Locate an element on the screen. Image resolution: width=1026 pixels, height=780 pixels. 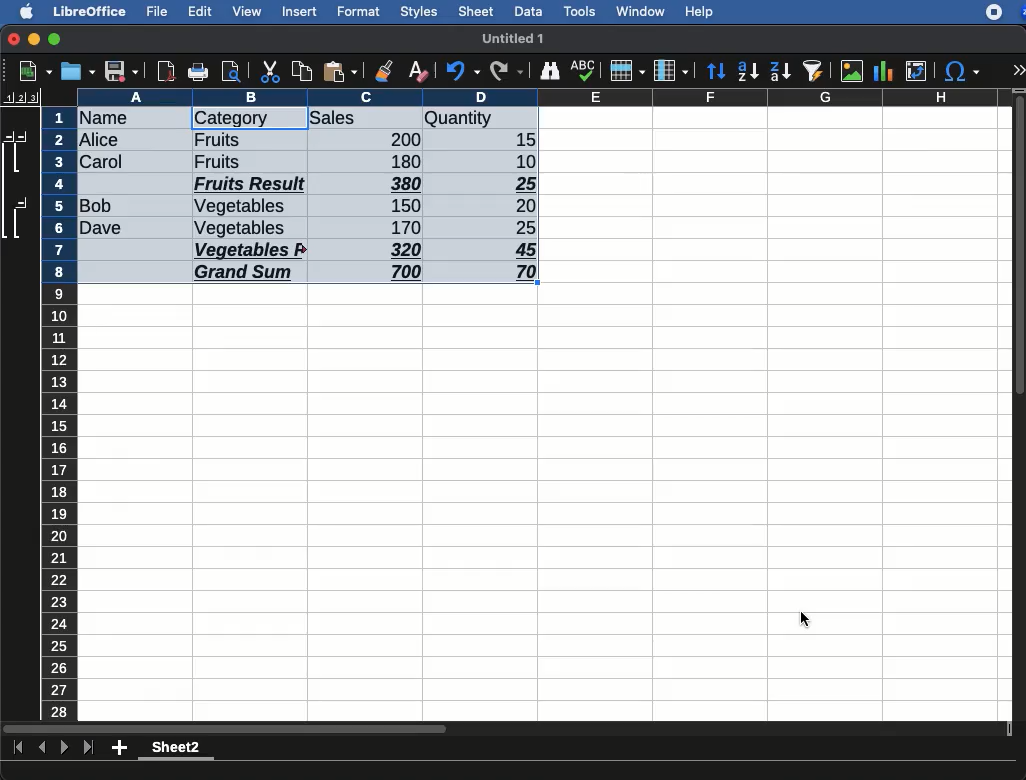
window is located at coordinates (638, 11).